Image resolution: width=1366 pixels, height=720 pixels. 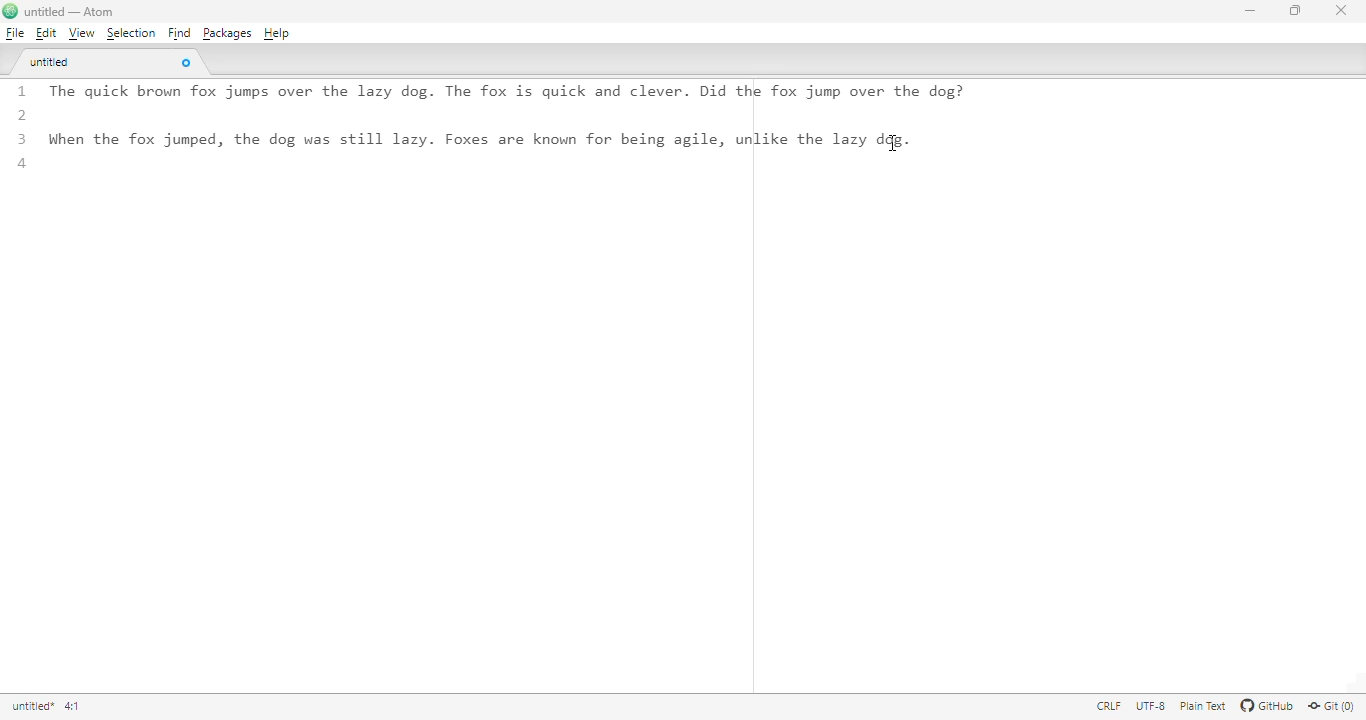 I want to click on logo, so click(x=10, y=11).